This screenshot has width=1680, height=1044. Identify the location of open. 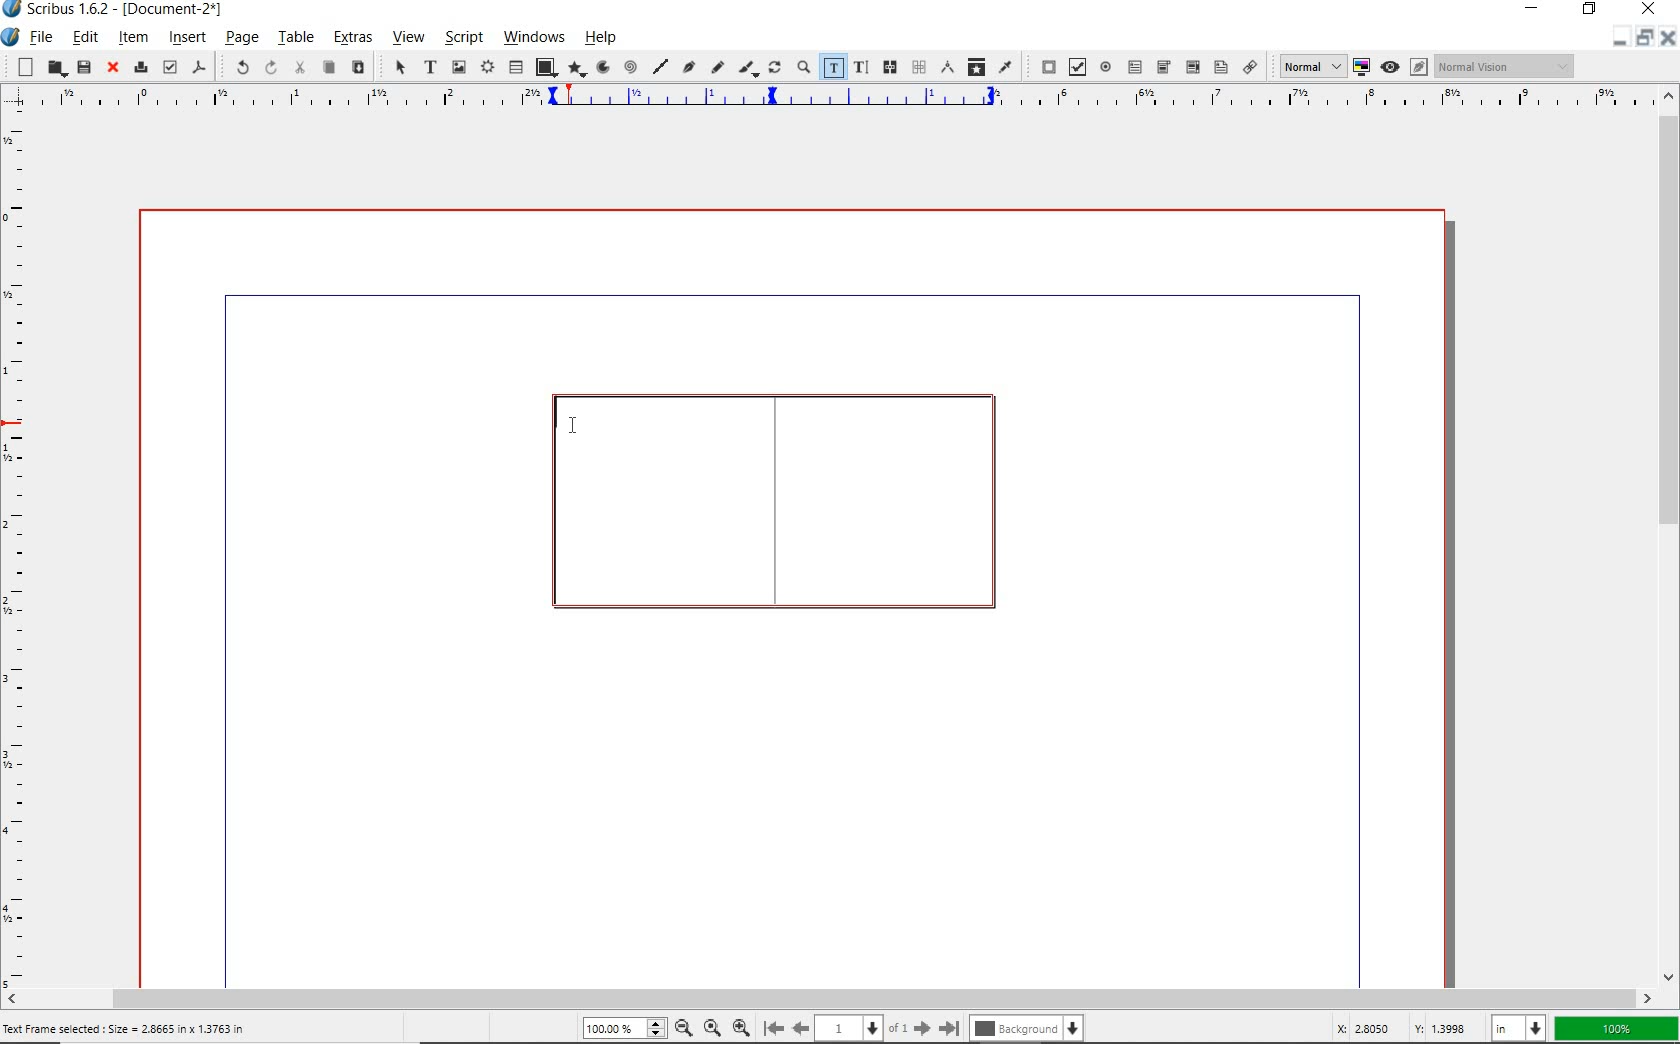
(55, 68).